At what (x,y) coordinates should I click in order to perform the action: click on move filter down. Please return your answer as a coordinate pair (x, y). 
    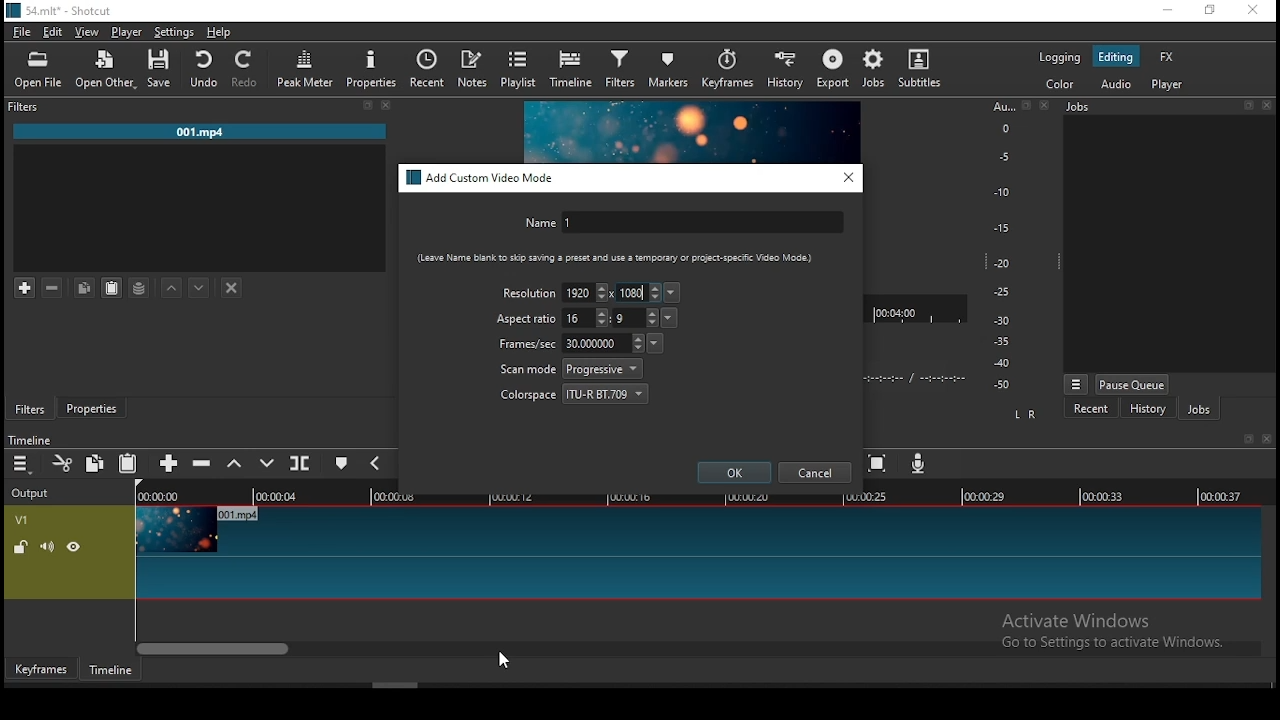
    Looking at the image, I should click on (199, 288).